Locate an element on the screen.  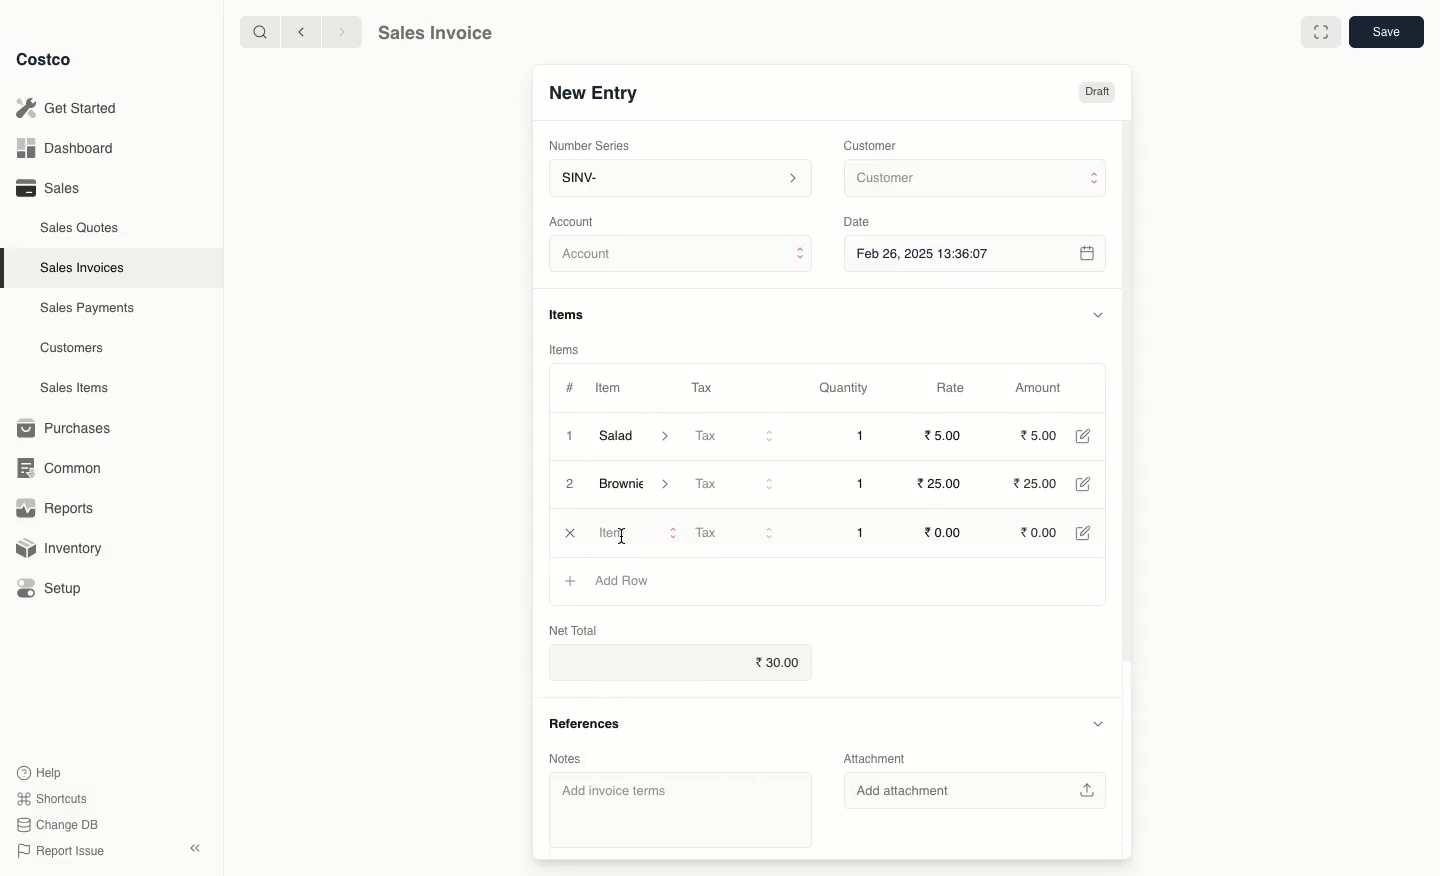
Tax is located at coordinates (701, 384).